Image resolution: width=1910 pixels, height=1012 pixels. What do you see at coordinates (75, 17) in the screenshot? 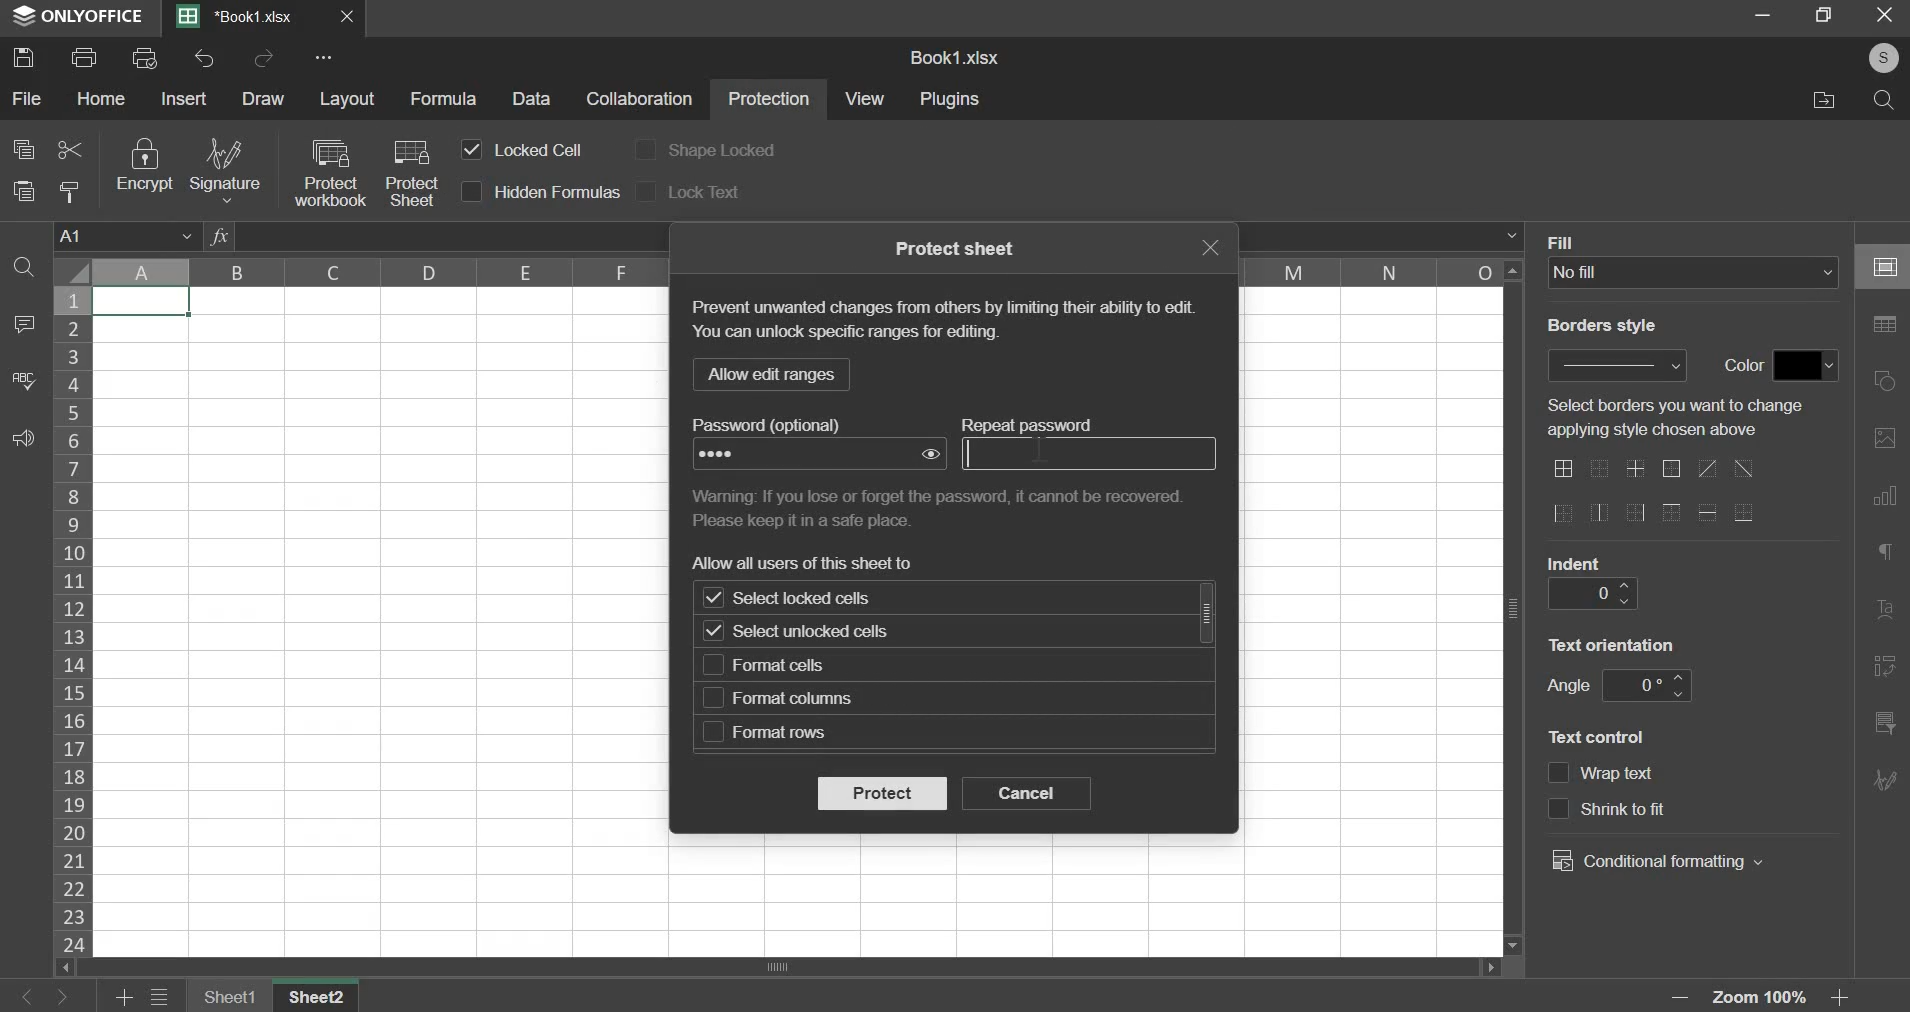
I see `ONLYOFFICE` at bounding box center [75, 17].